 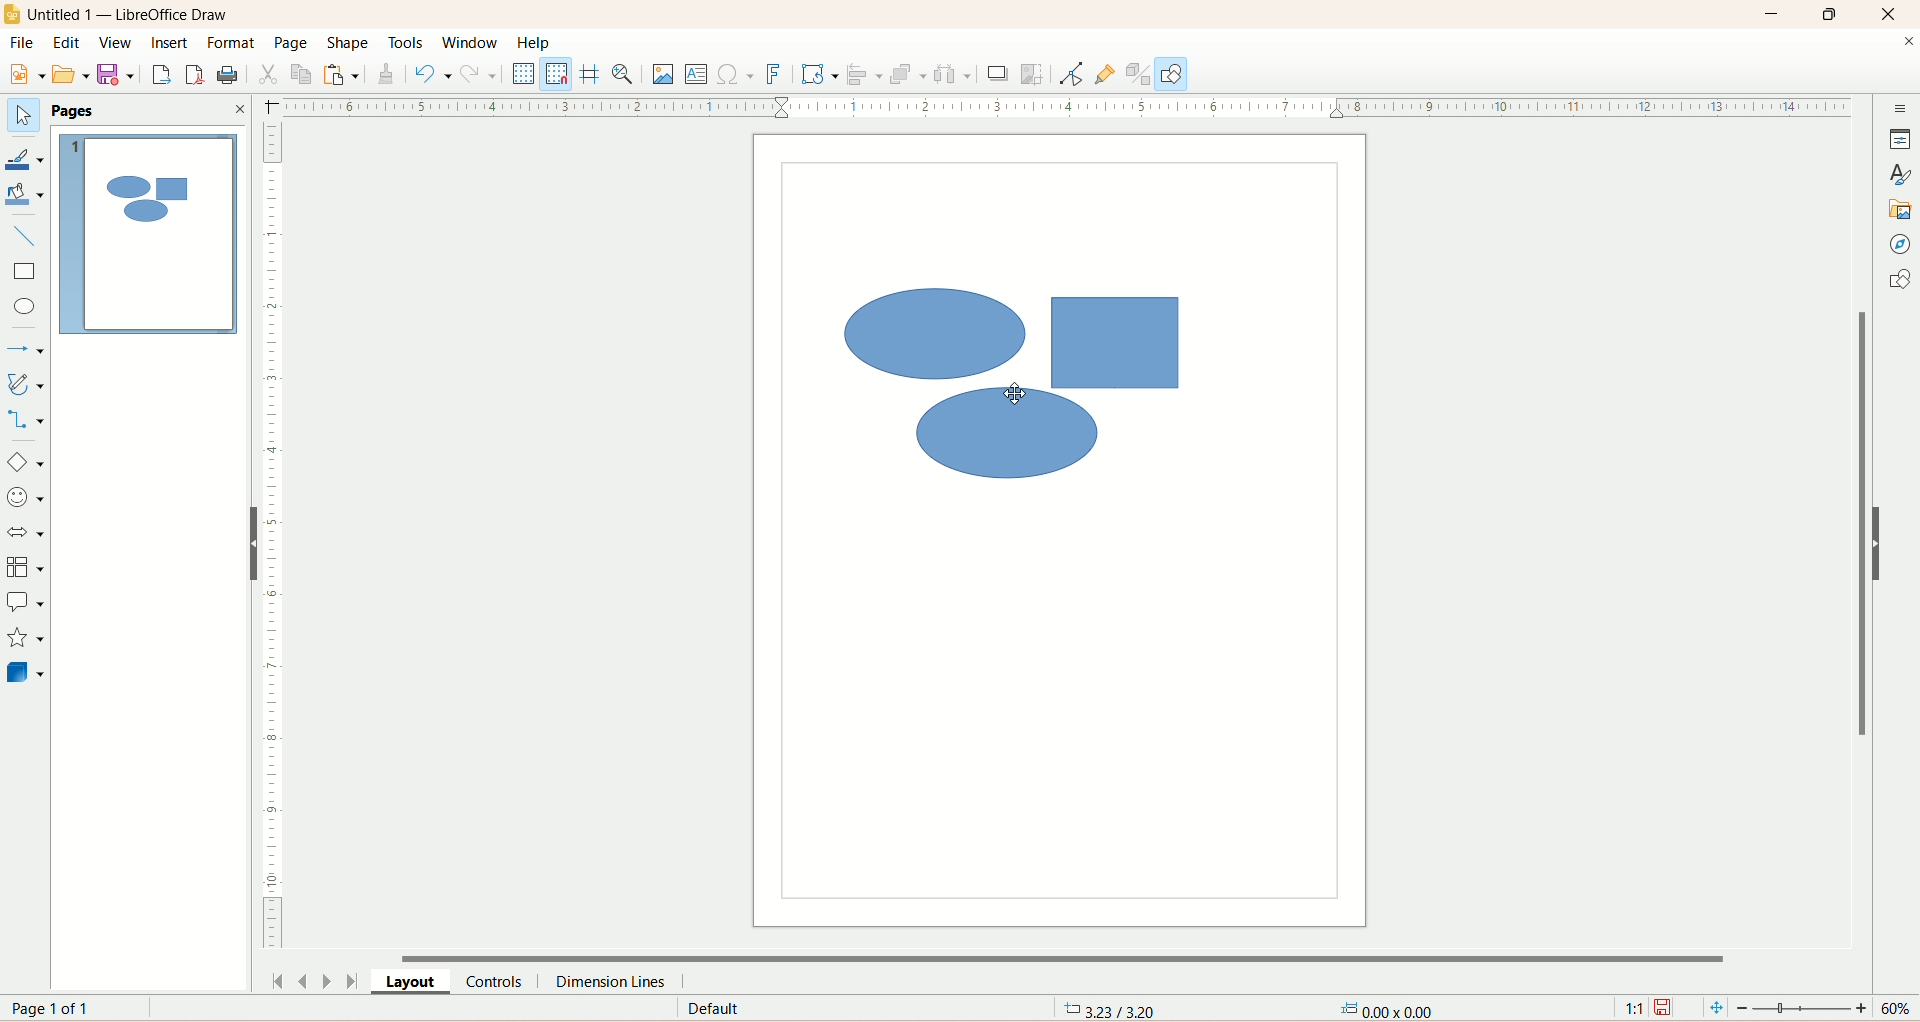 What do you see at coordinates (68, 45) in the screenshot?
I see `edit` at bounding box center [68, 45].